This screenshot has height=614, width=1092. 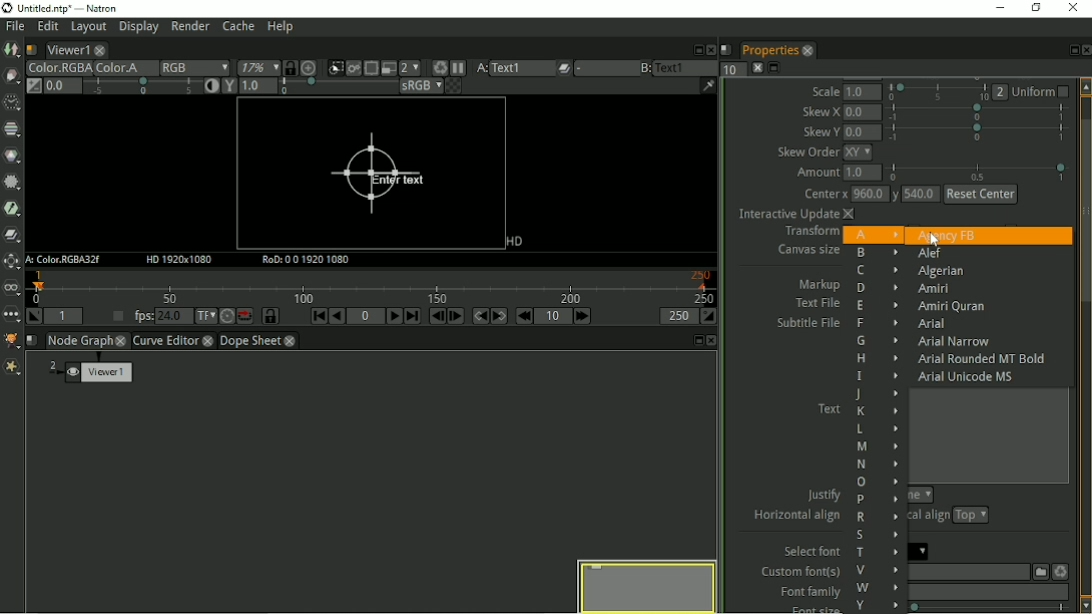 I want to click on 0.0, so click(x=862, y=132).